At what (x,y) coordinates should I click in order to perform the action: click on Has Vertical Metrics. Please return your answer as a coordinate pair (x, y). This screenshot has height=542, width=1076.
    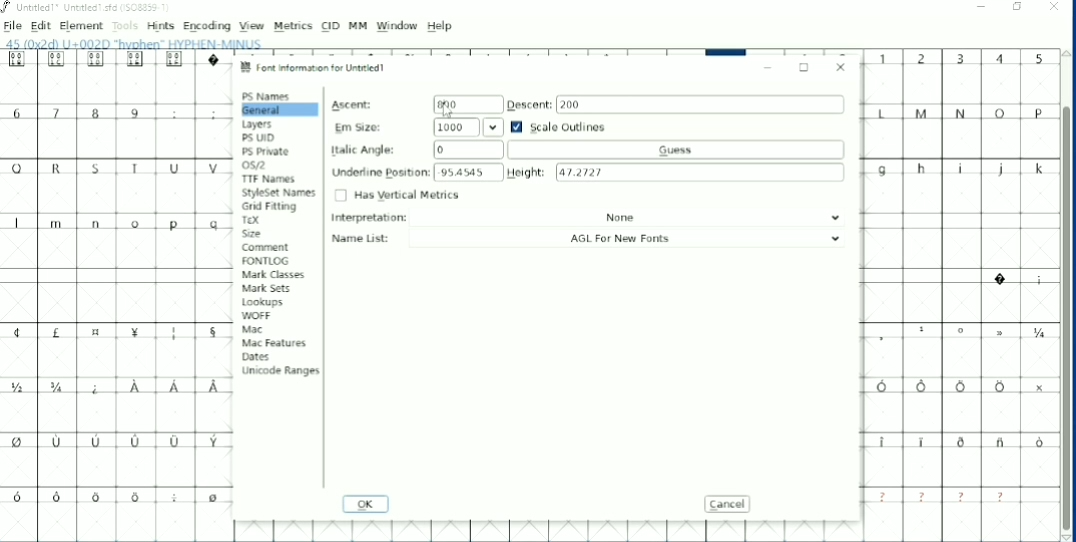
    Looking at the image, I should click on (397, 195).